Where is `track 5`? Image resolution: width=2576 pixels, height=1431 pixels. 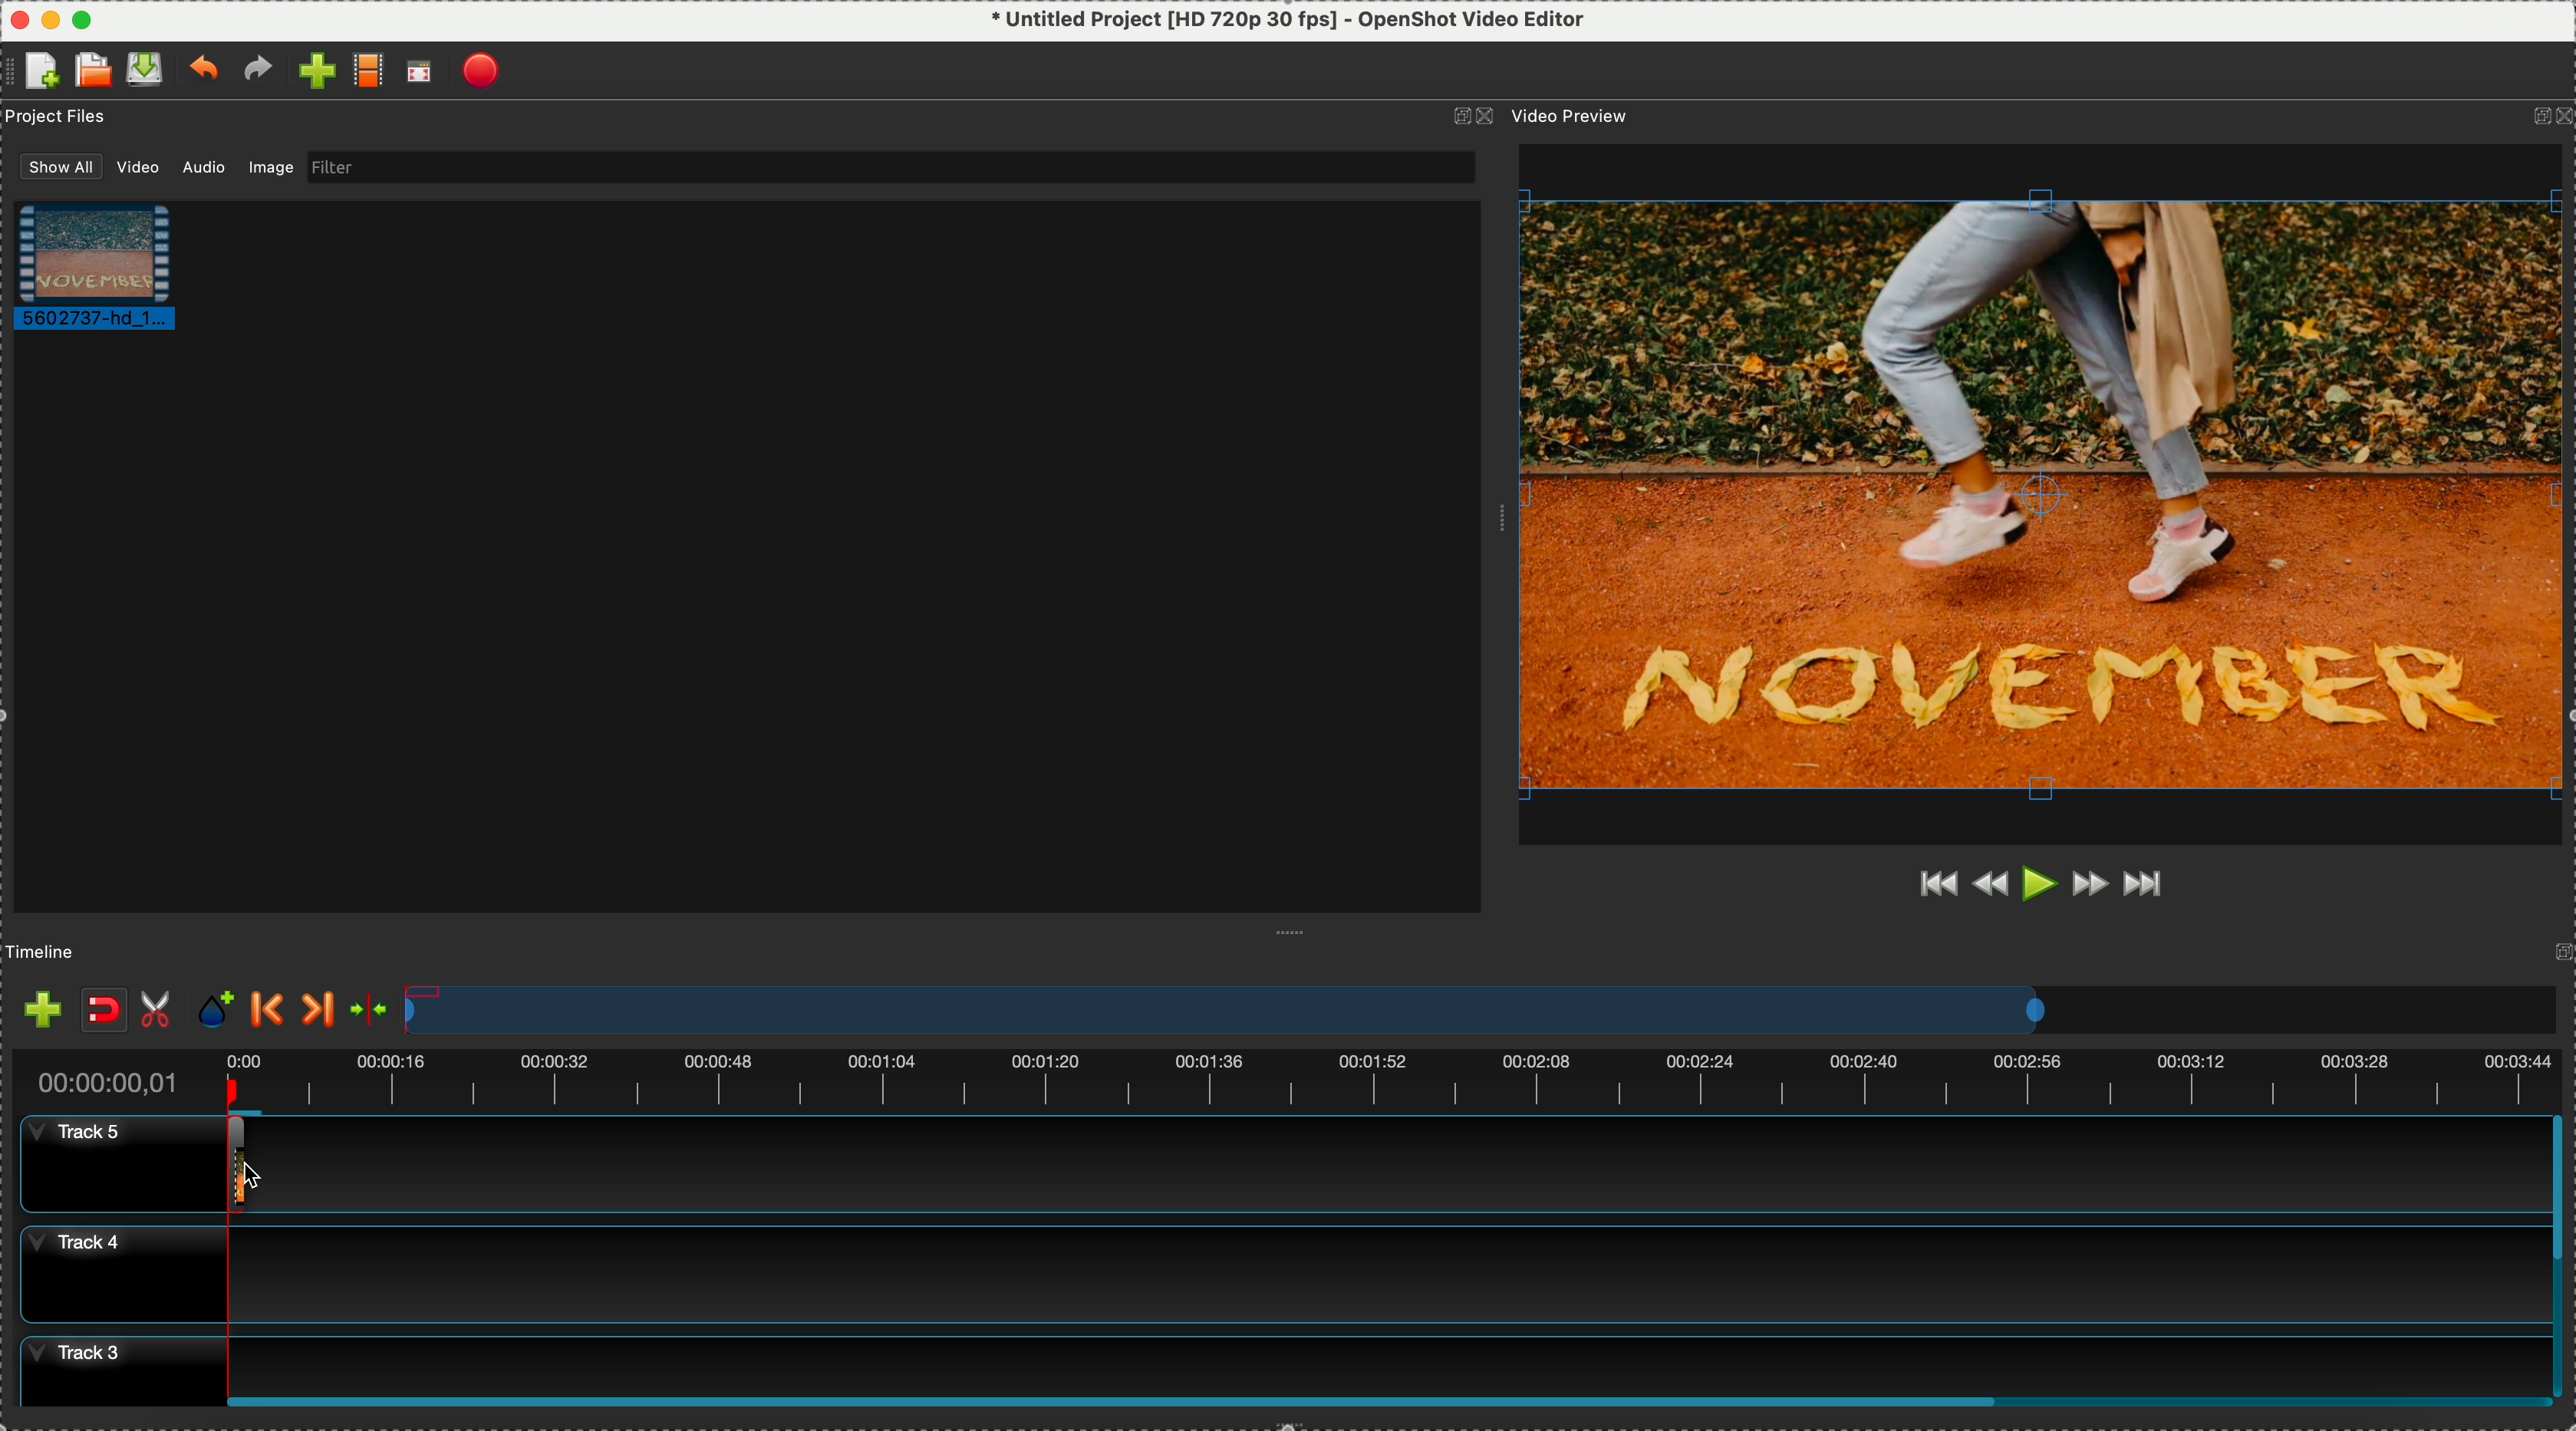
track 5 is located at coordinates (1277, 1163).